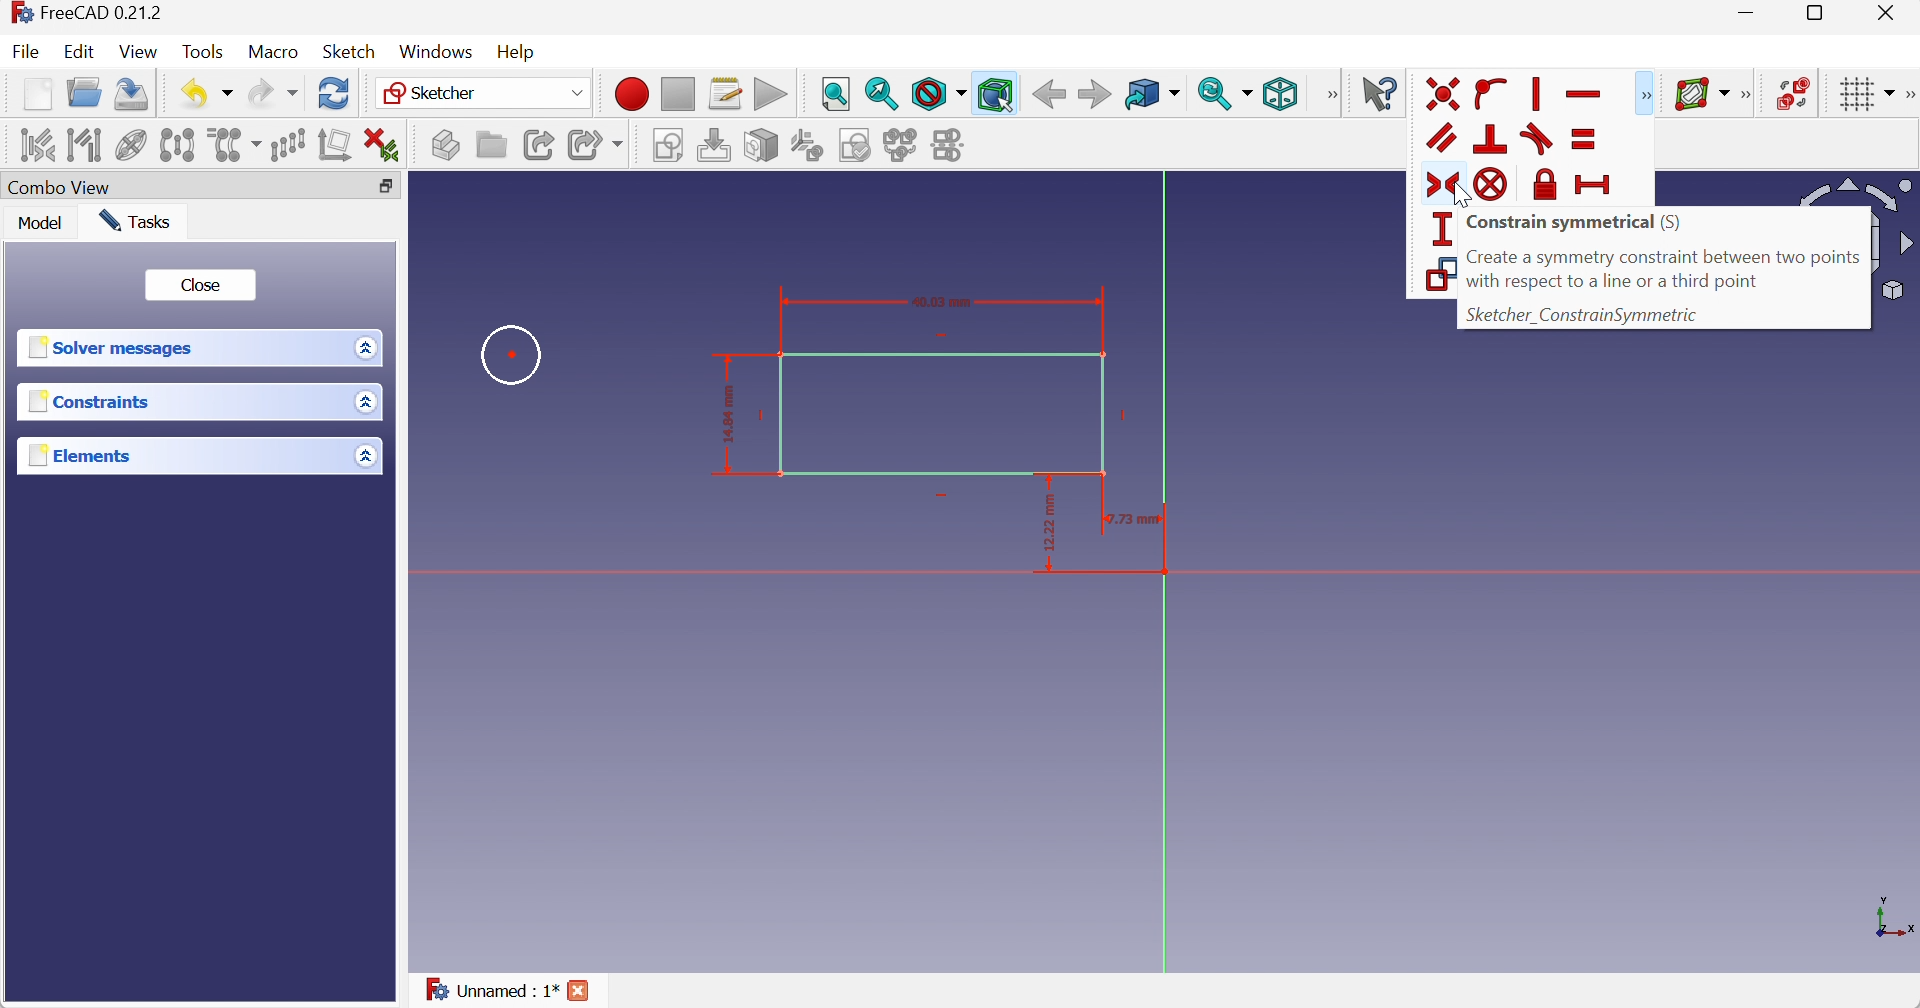 The width and height of the screenshot is (1920, 1008). What do you see at coordinates (1582, 315) in the screenshot?
I see `Sketcher_ConstrainSymmetric` at bounding box center [1582, 315].